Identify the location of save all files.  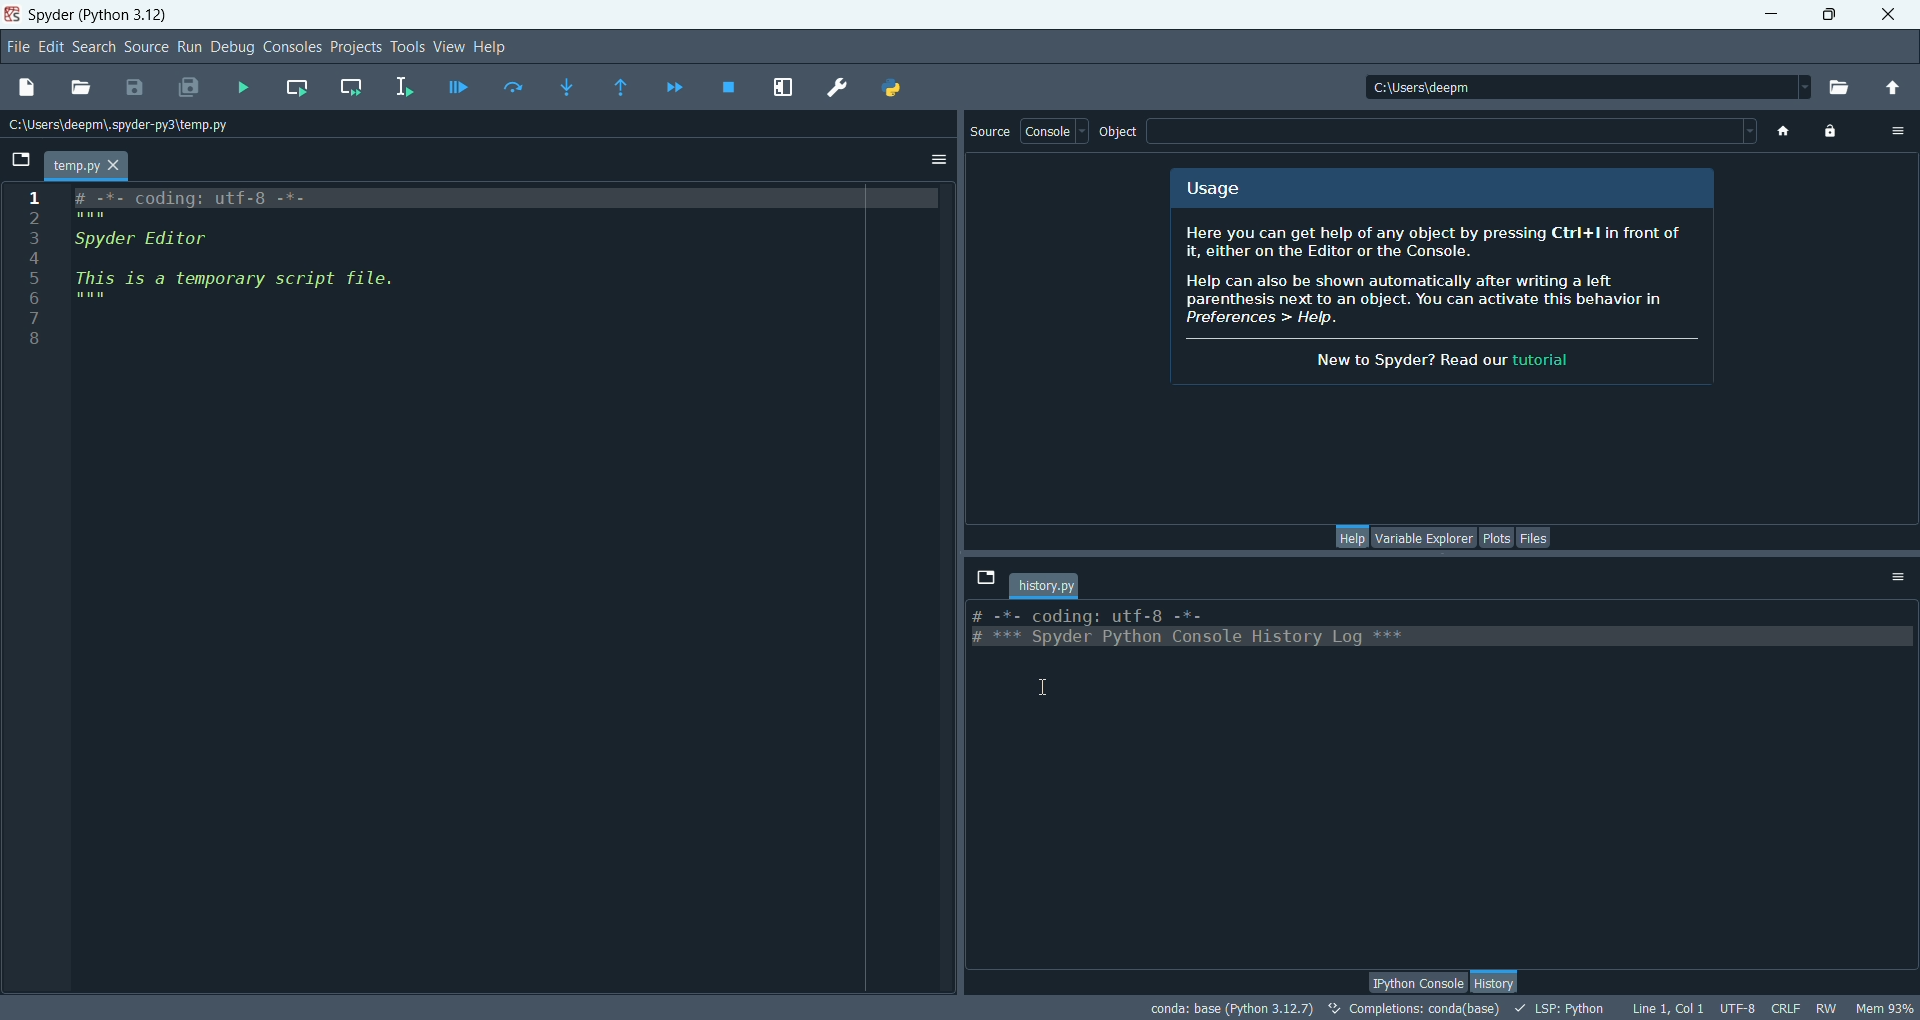
(194, 88).